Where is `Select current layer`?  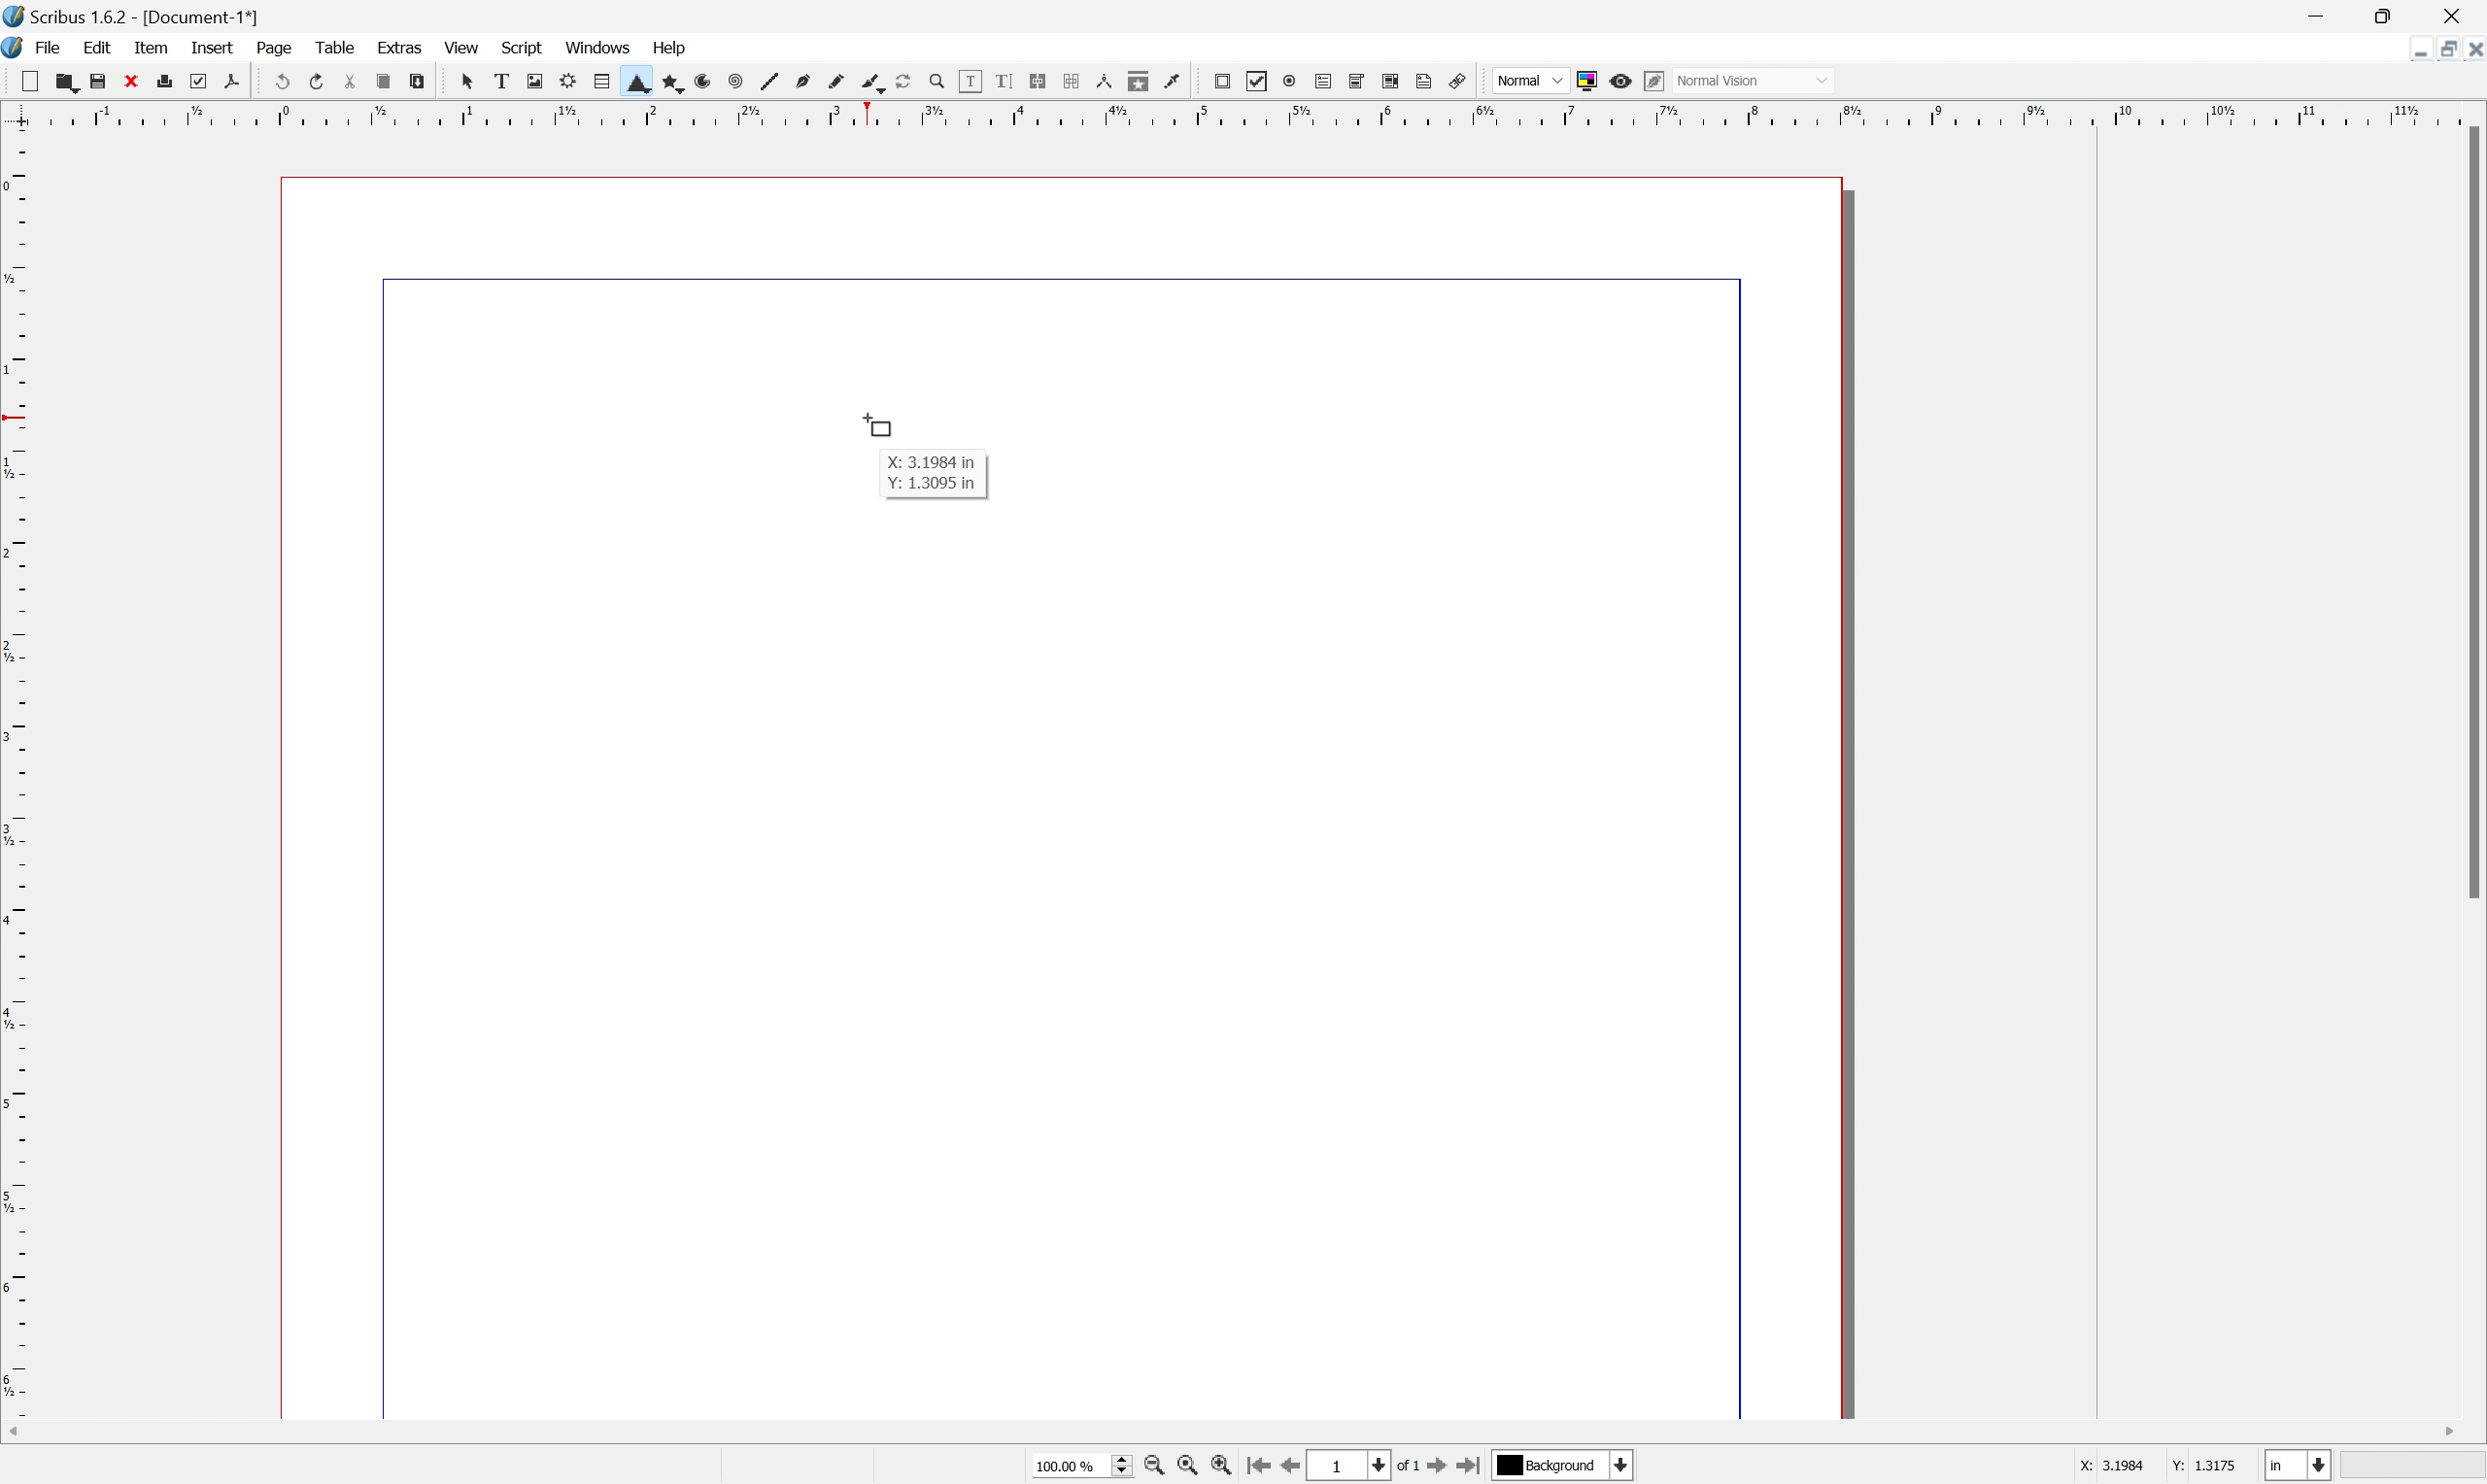
Select current layer is located at coordinates (1625, 1466).